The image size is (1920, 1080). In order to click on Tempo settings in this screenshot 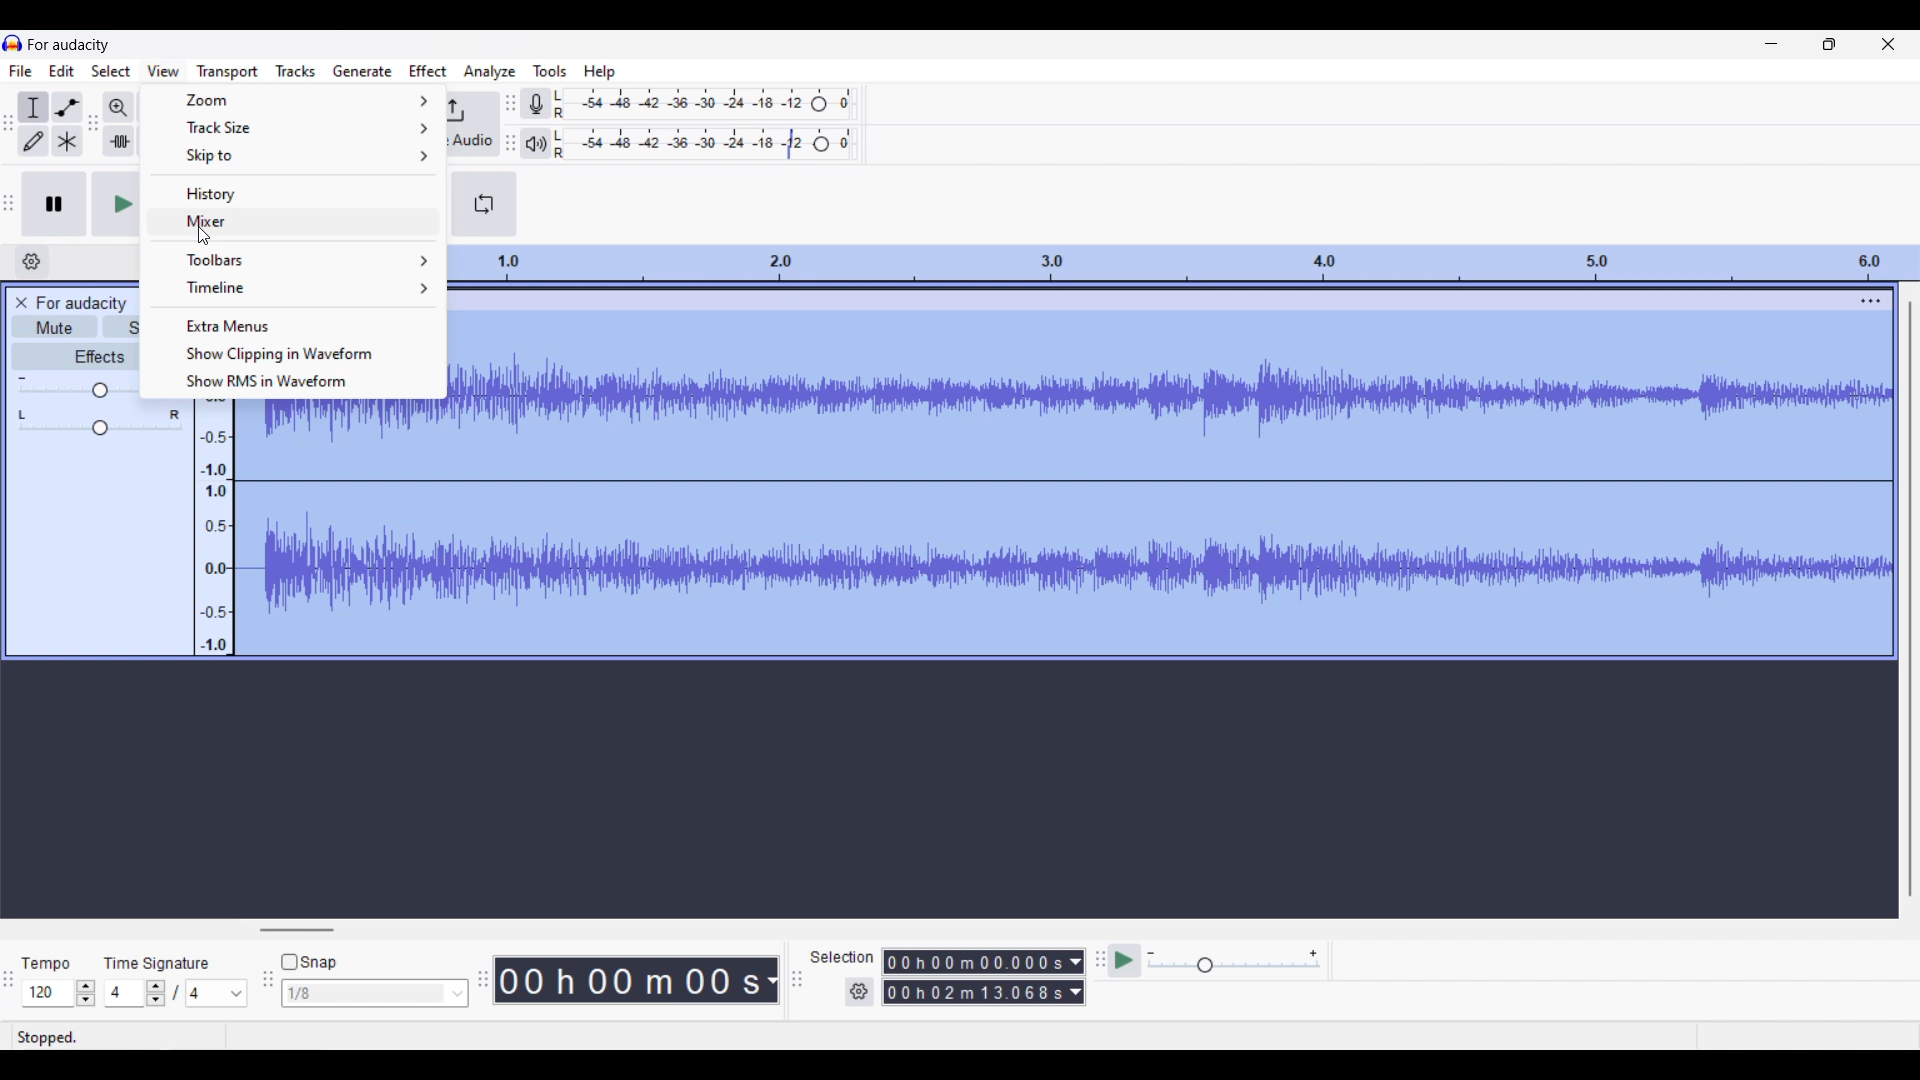, I will do `click(60, 993)`.